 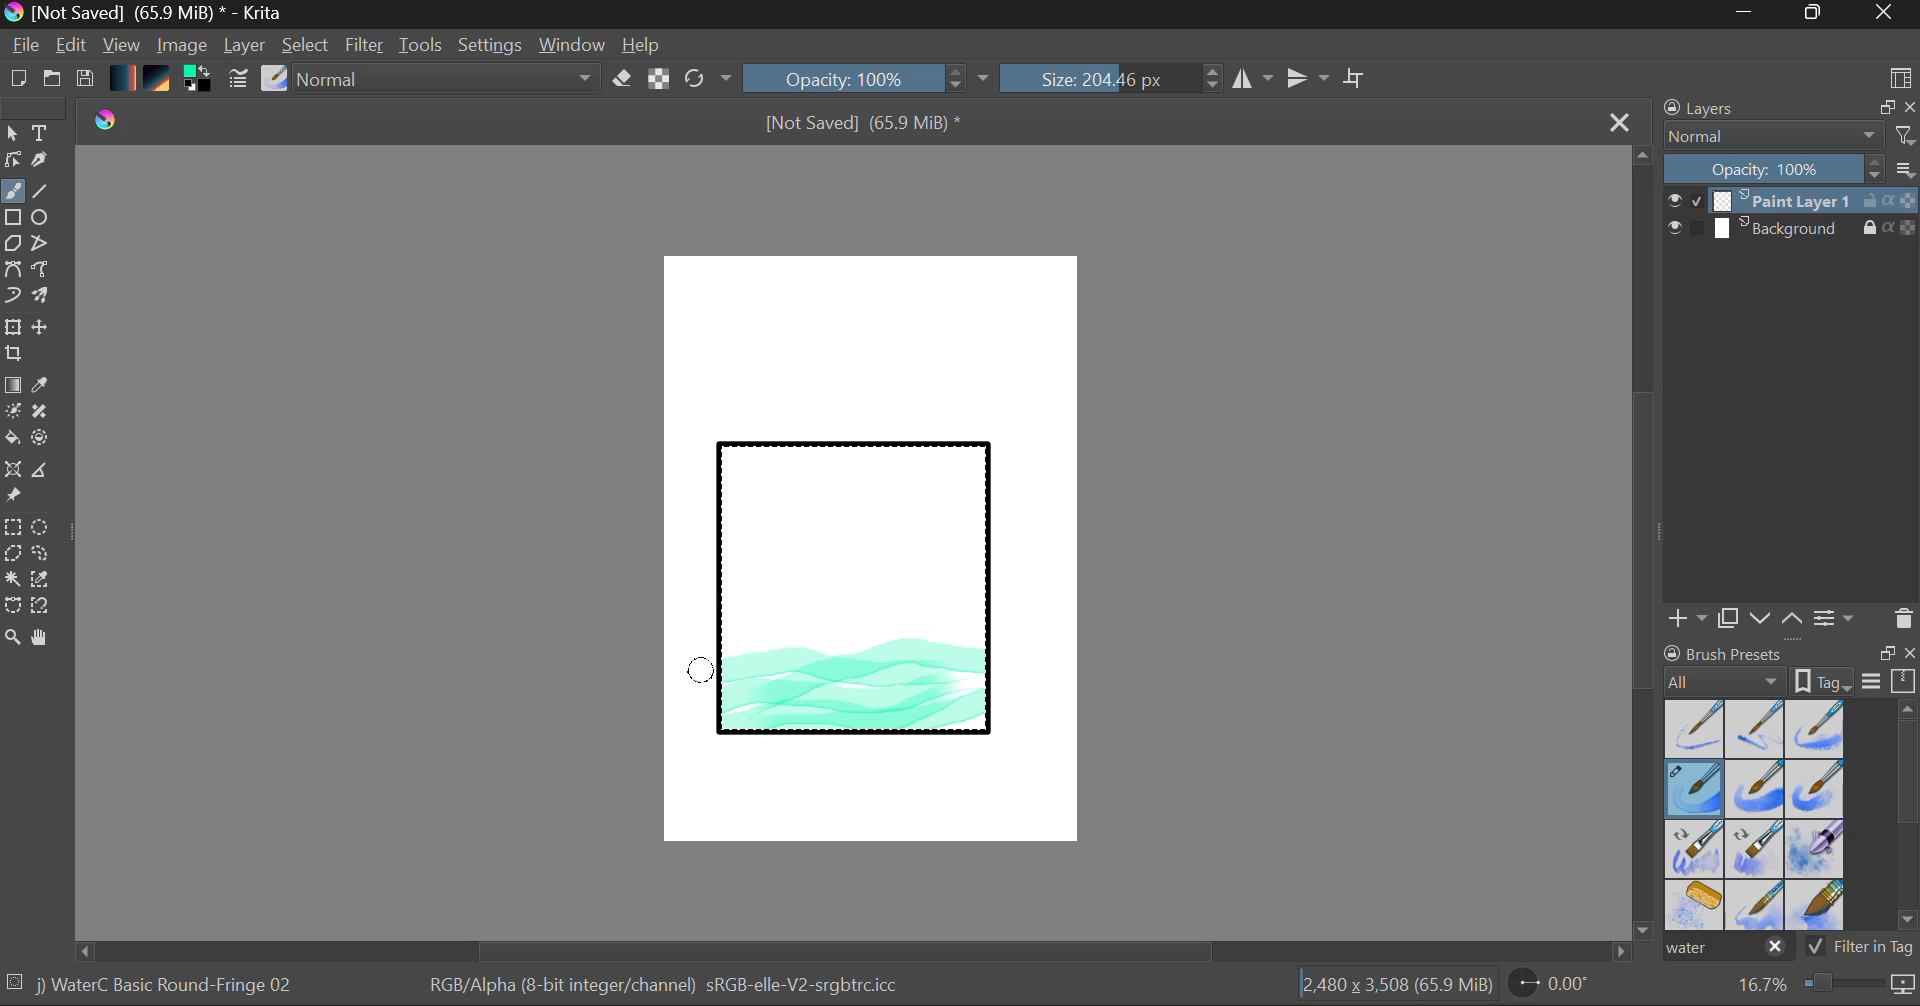 What do you see at coordinates (12, 441) in the screenshot?
I see `Fill` at bounding box center [12, 441].